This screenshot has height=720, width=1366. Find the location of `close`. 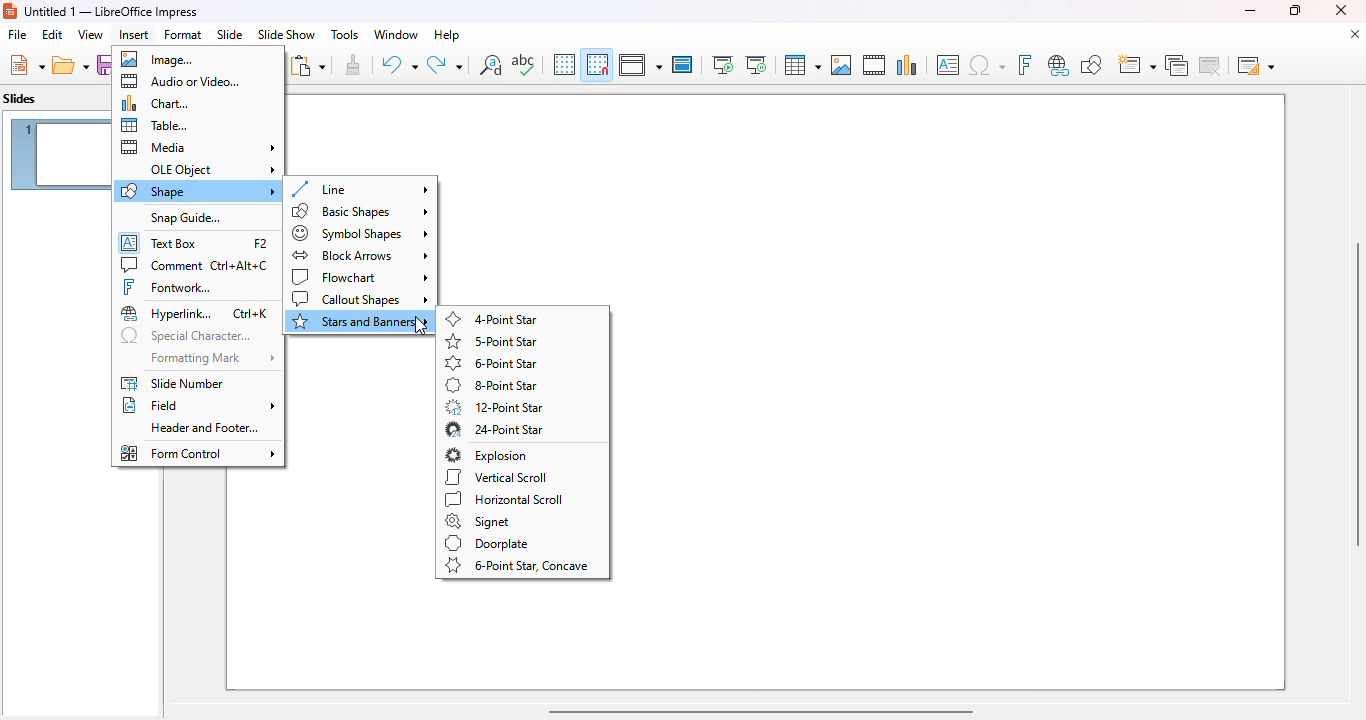

close is located at coordinates (1341, 10).